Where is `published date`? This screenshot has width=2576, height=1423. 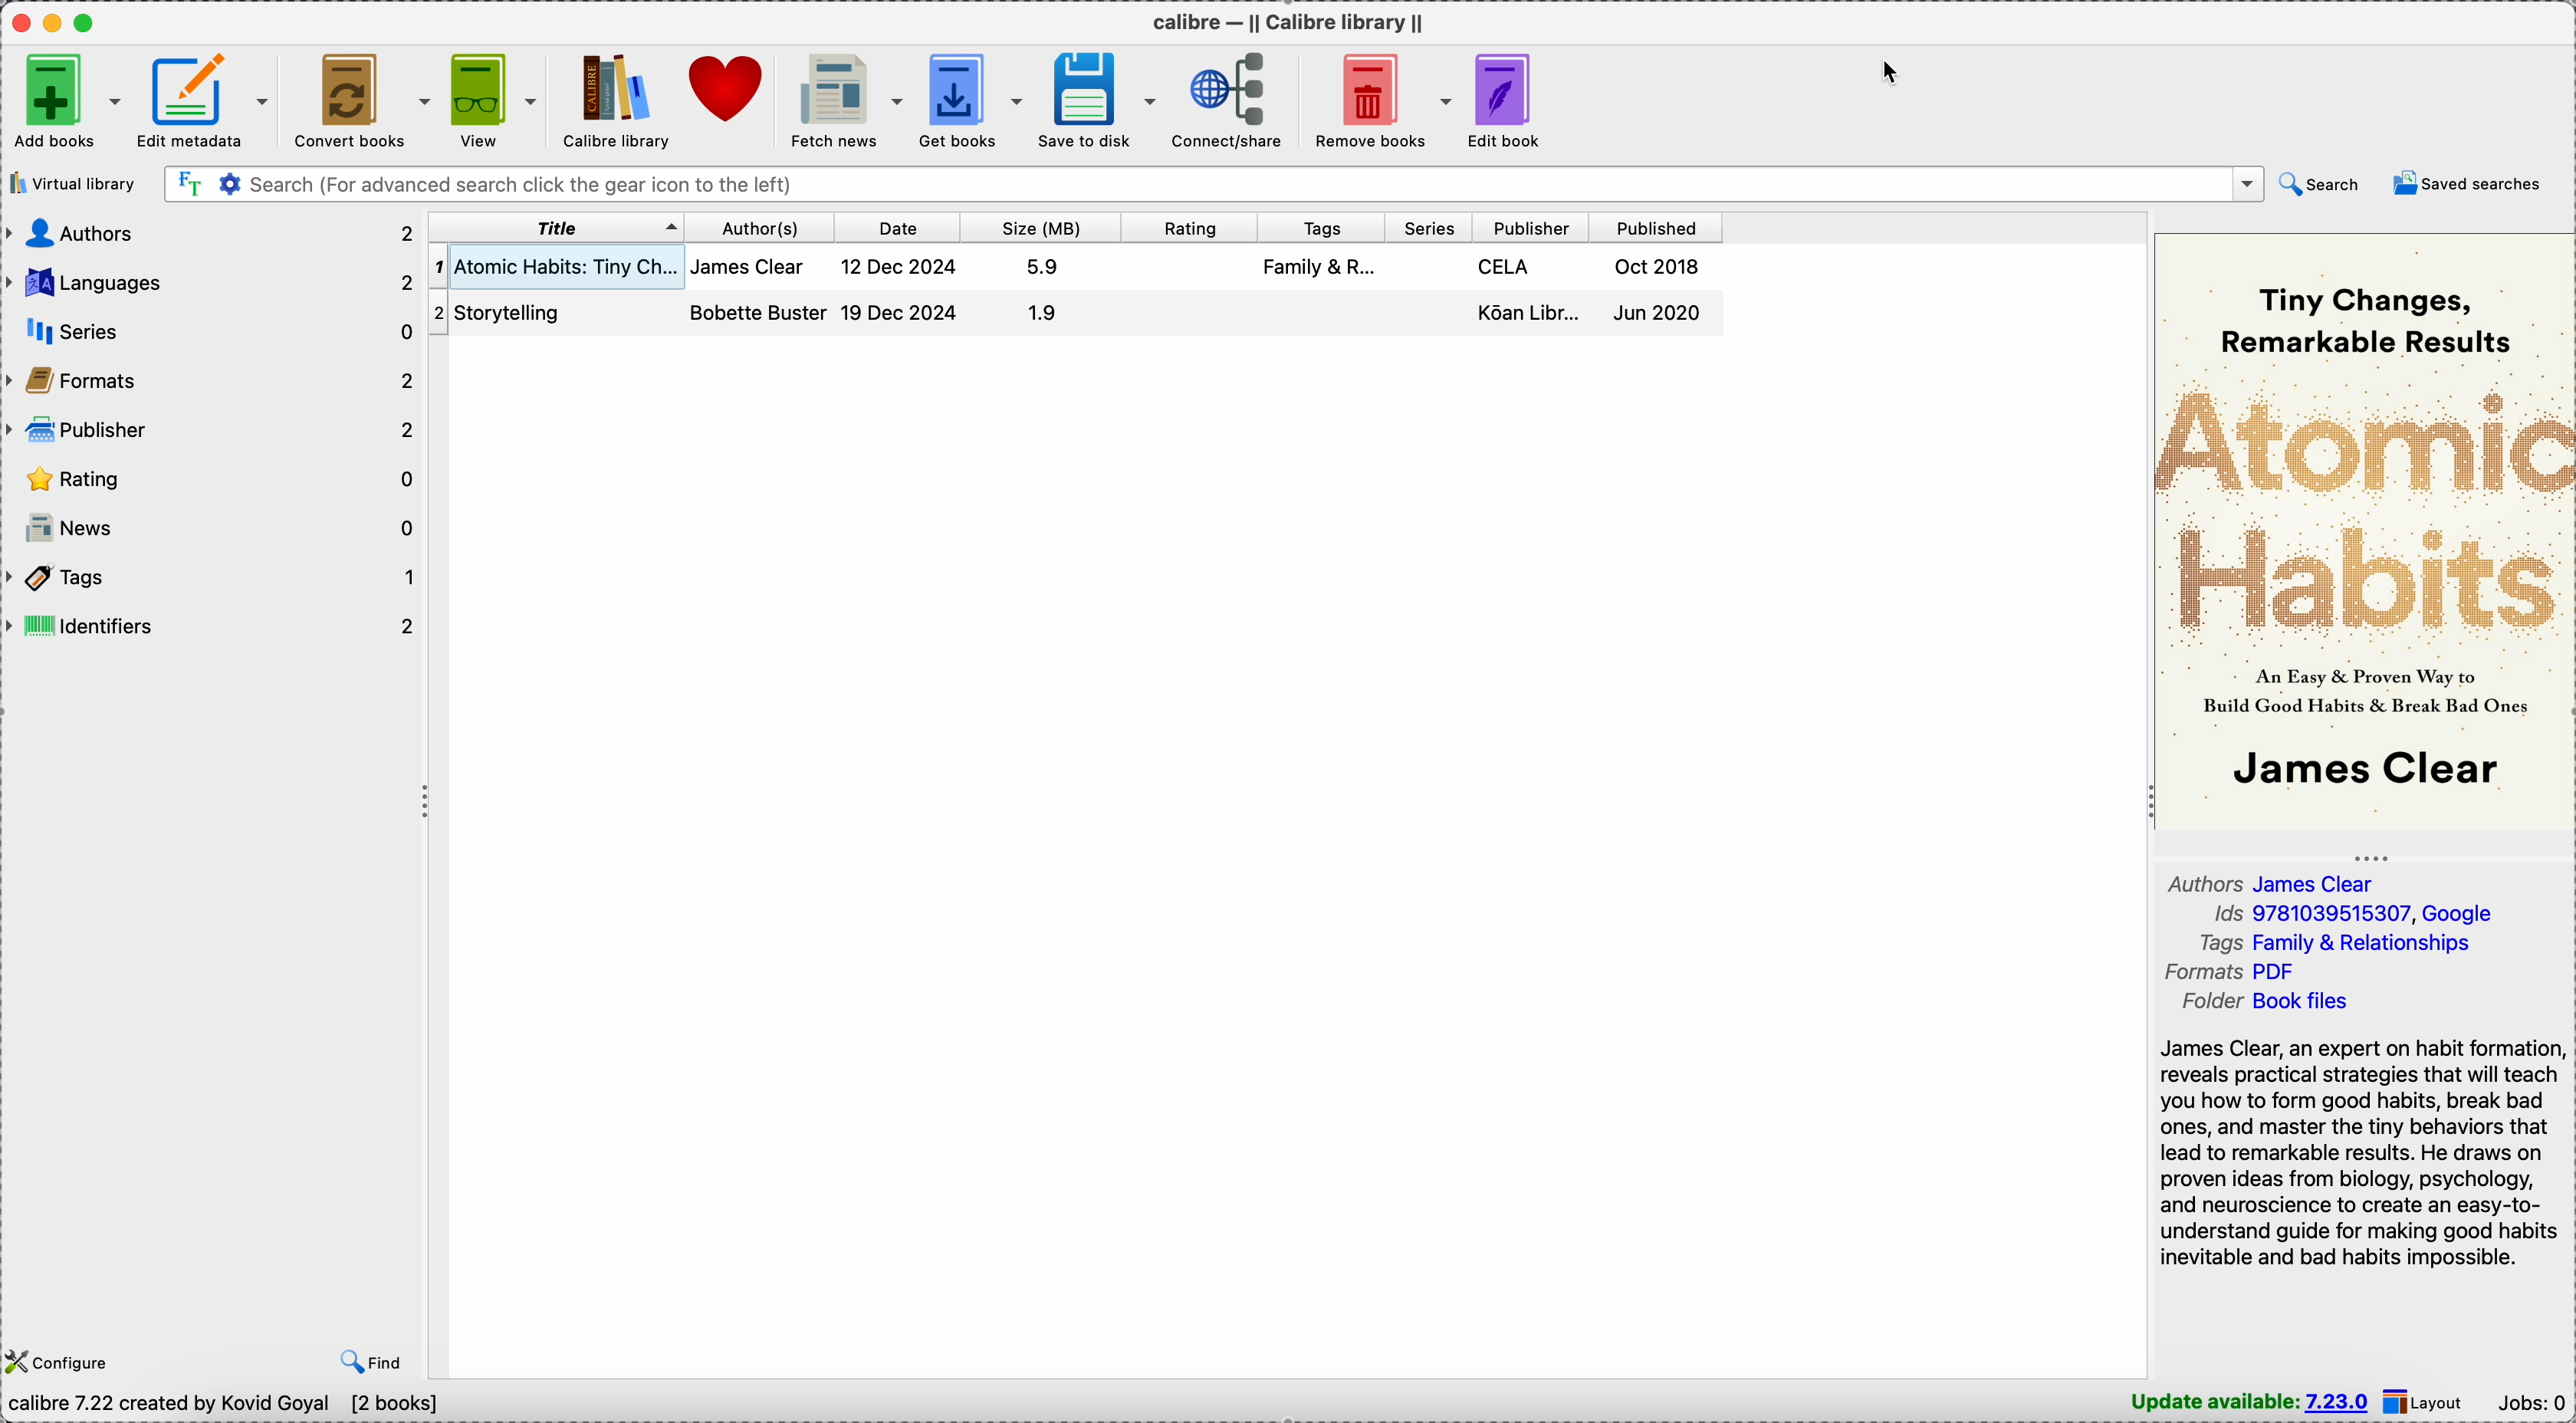 published date is located at coordinates (1664, 294).